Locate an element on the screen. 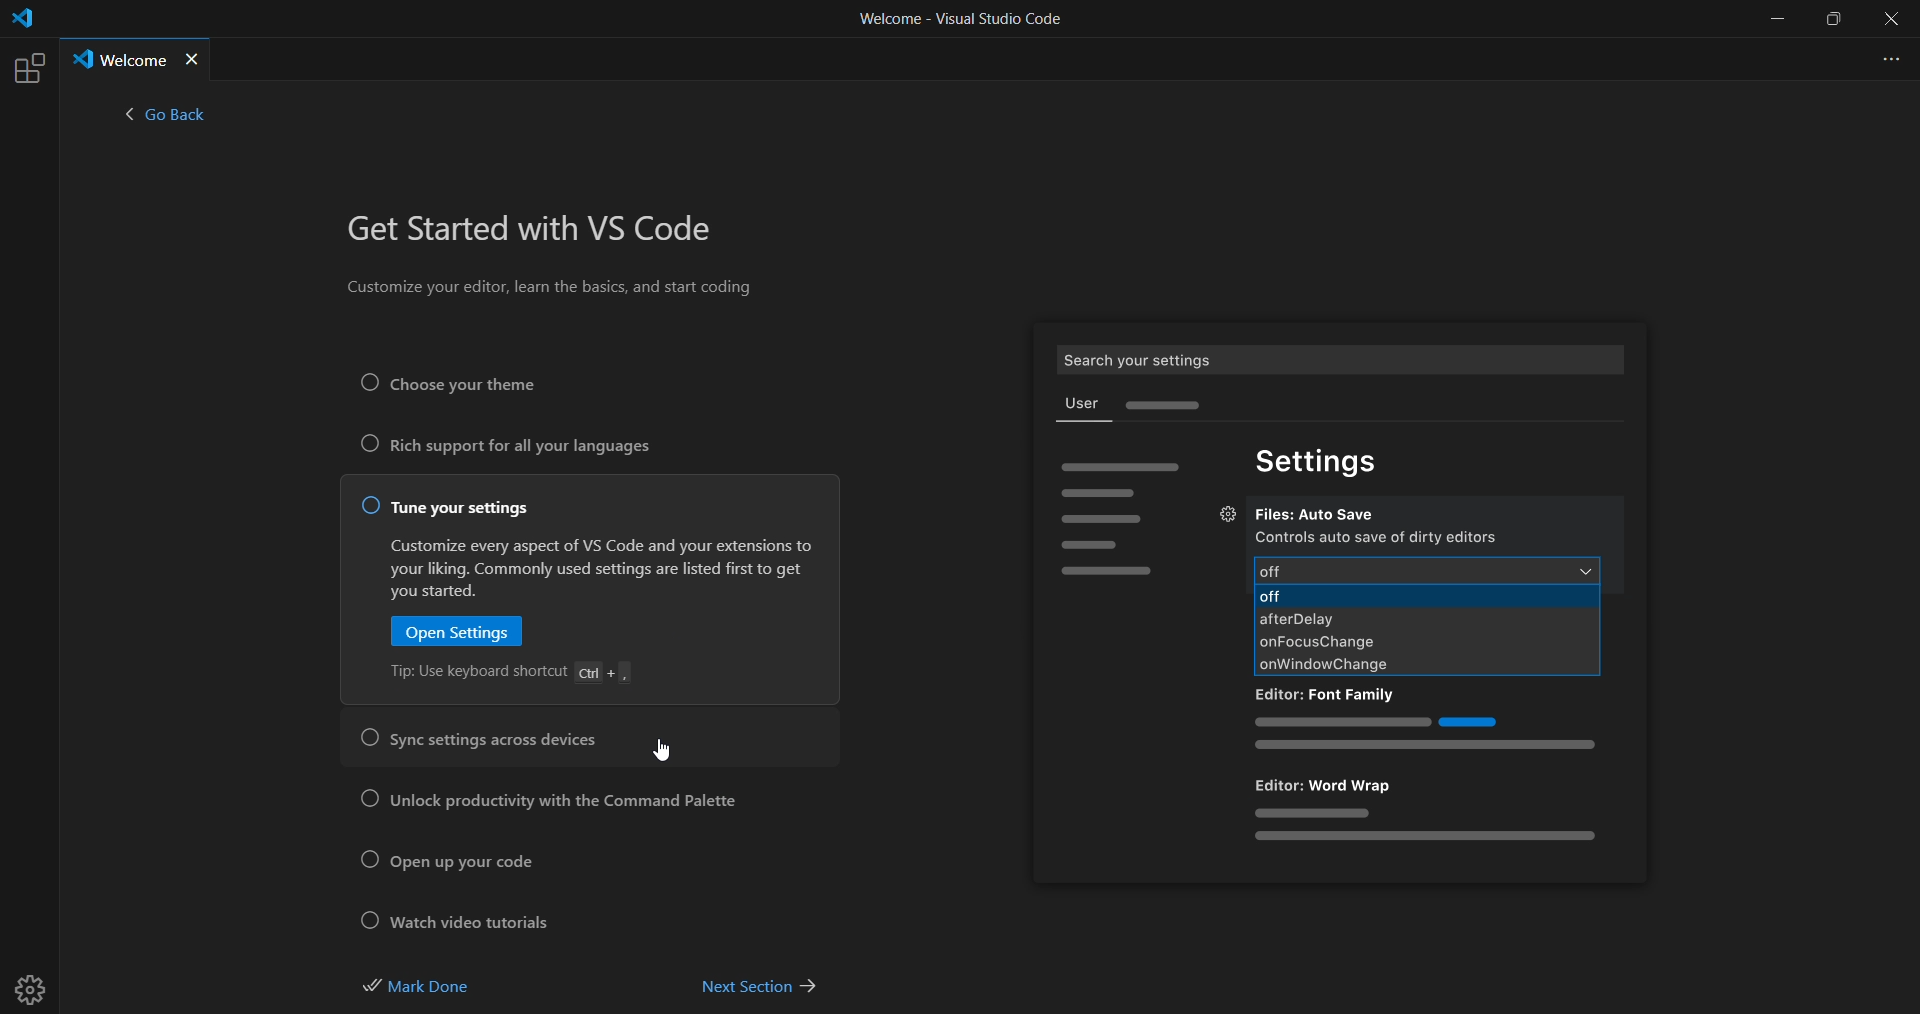  next section is located at coordinates (758, 976).